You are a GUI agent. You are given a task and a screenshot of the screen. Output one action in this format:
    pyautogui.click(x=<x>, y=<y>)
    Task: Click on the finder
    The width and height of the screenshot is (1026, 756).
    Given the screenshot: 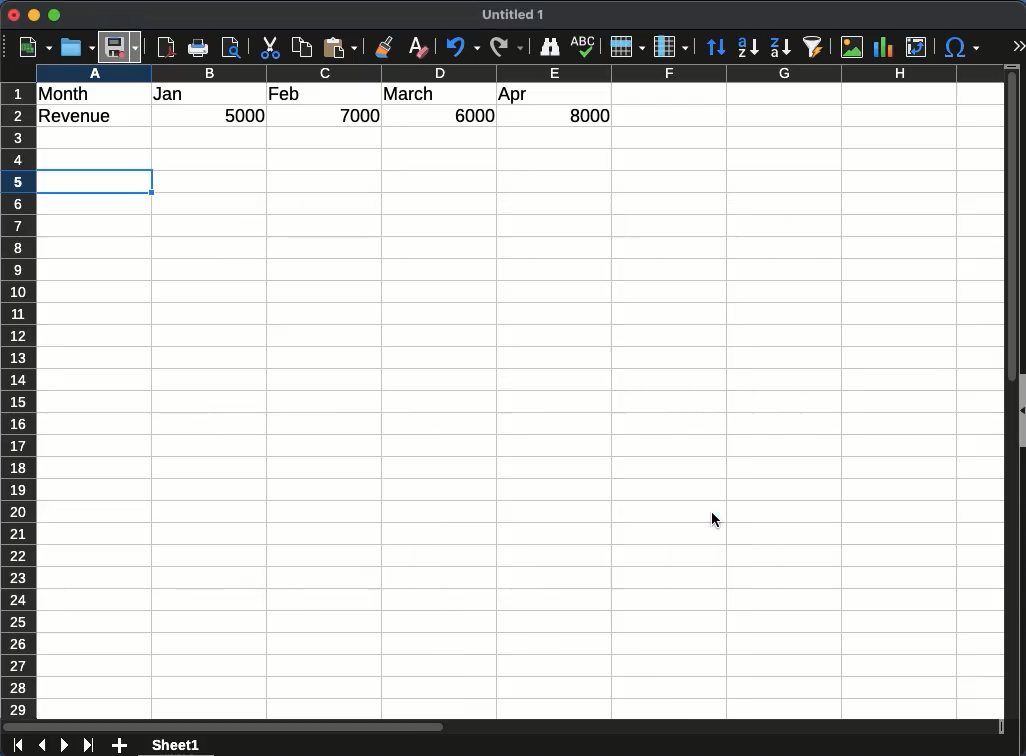 What is the action you would take?
    pyautogui.click(x=550, y=47)
    